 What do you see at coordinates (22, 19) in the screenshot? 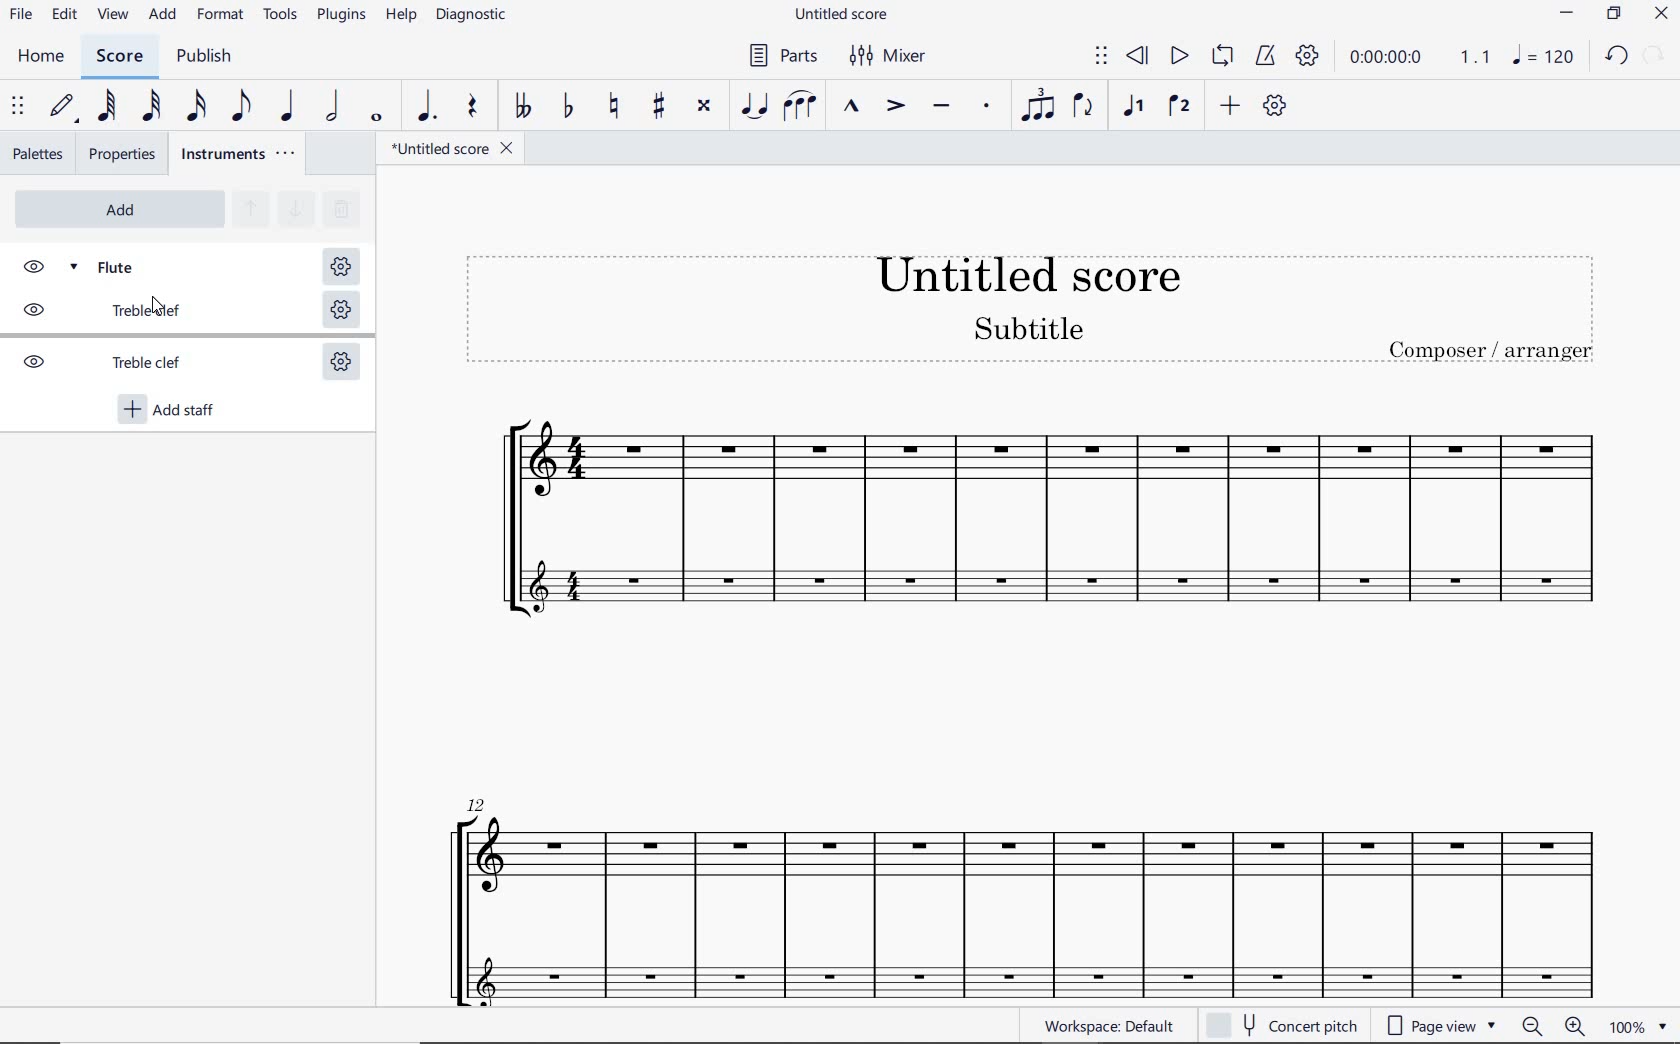
I see `file` at bounding box center [22, 19].